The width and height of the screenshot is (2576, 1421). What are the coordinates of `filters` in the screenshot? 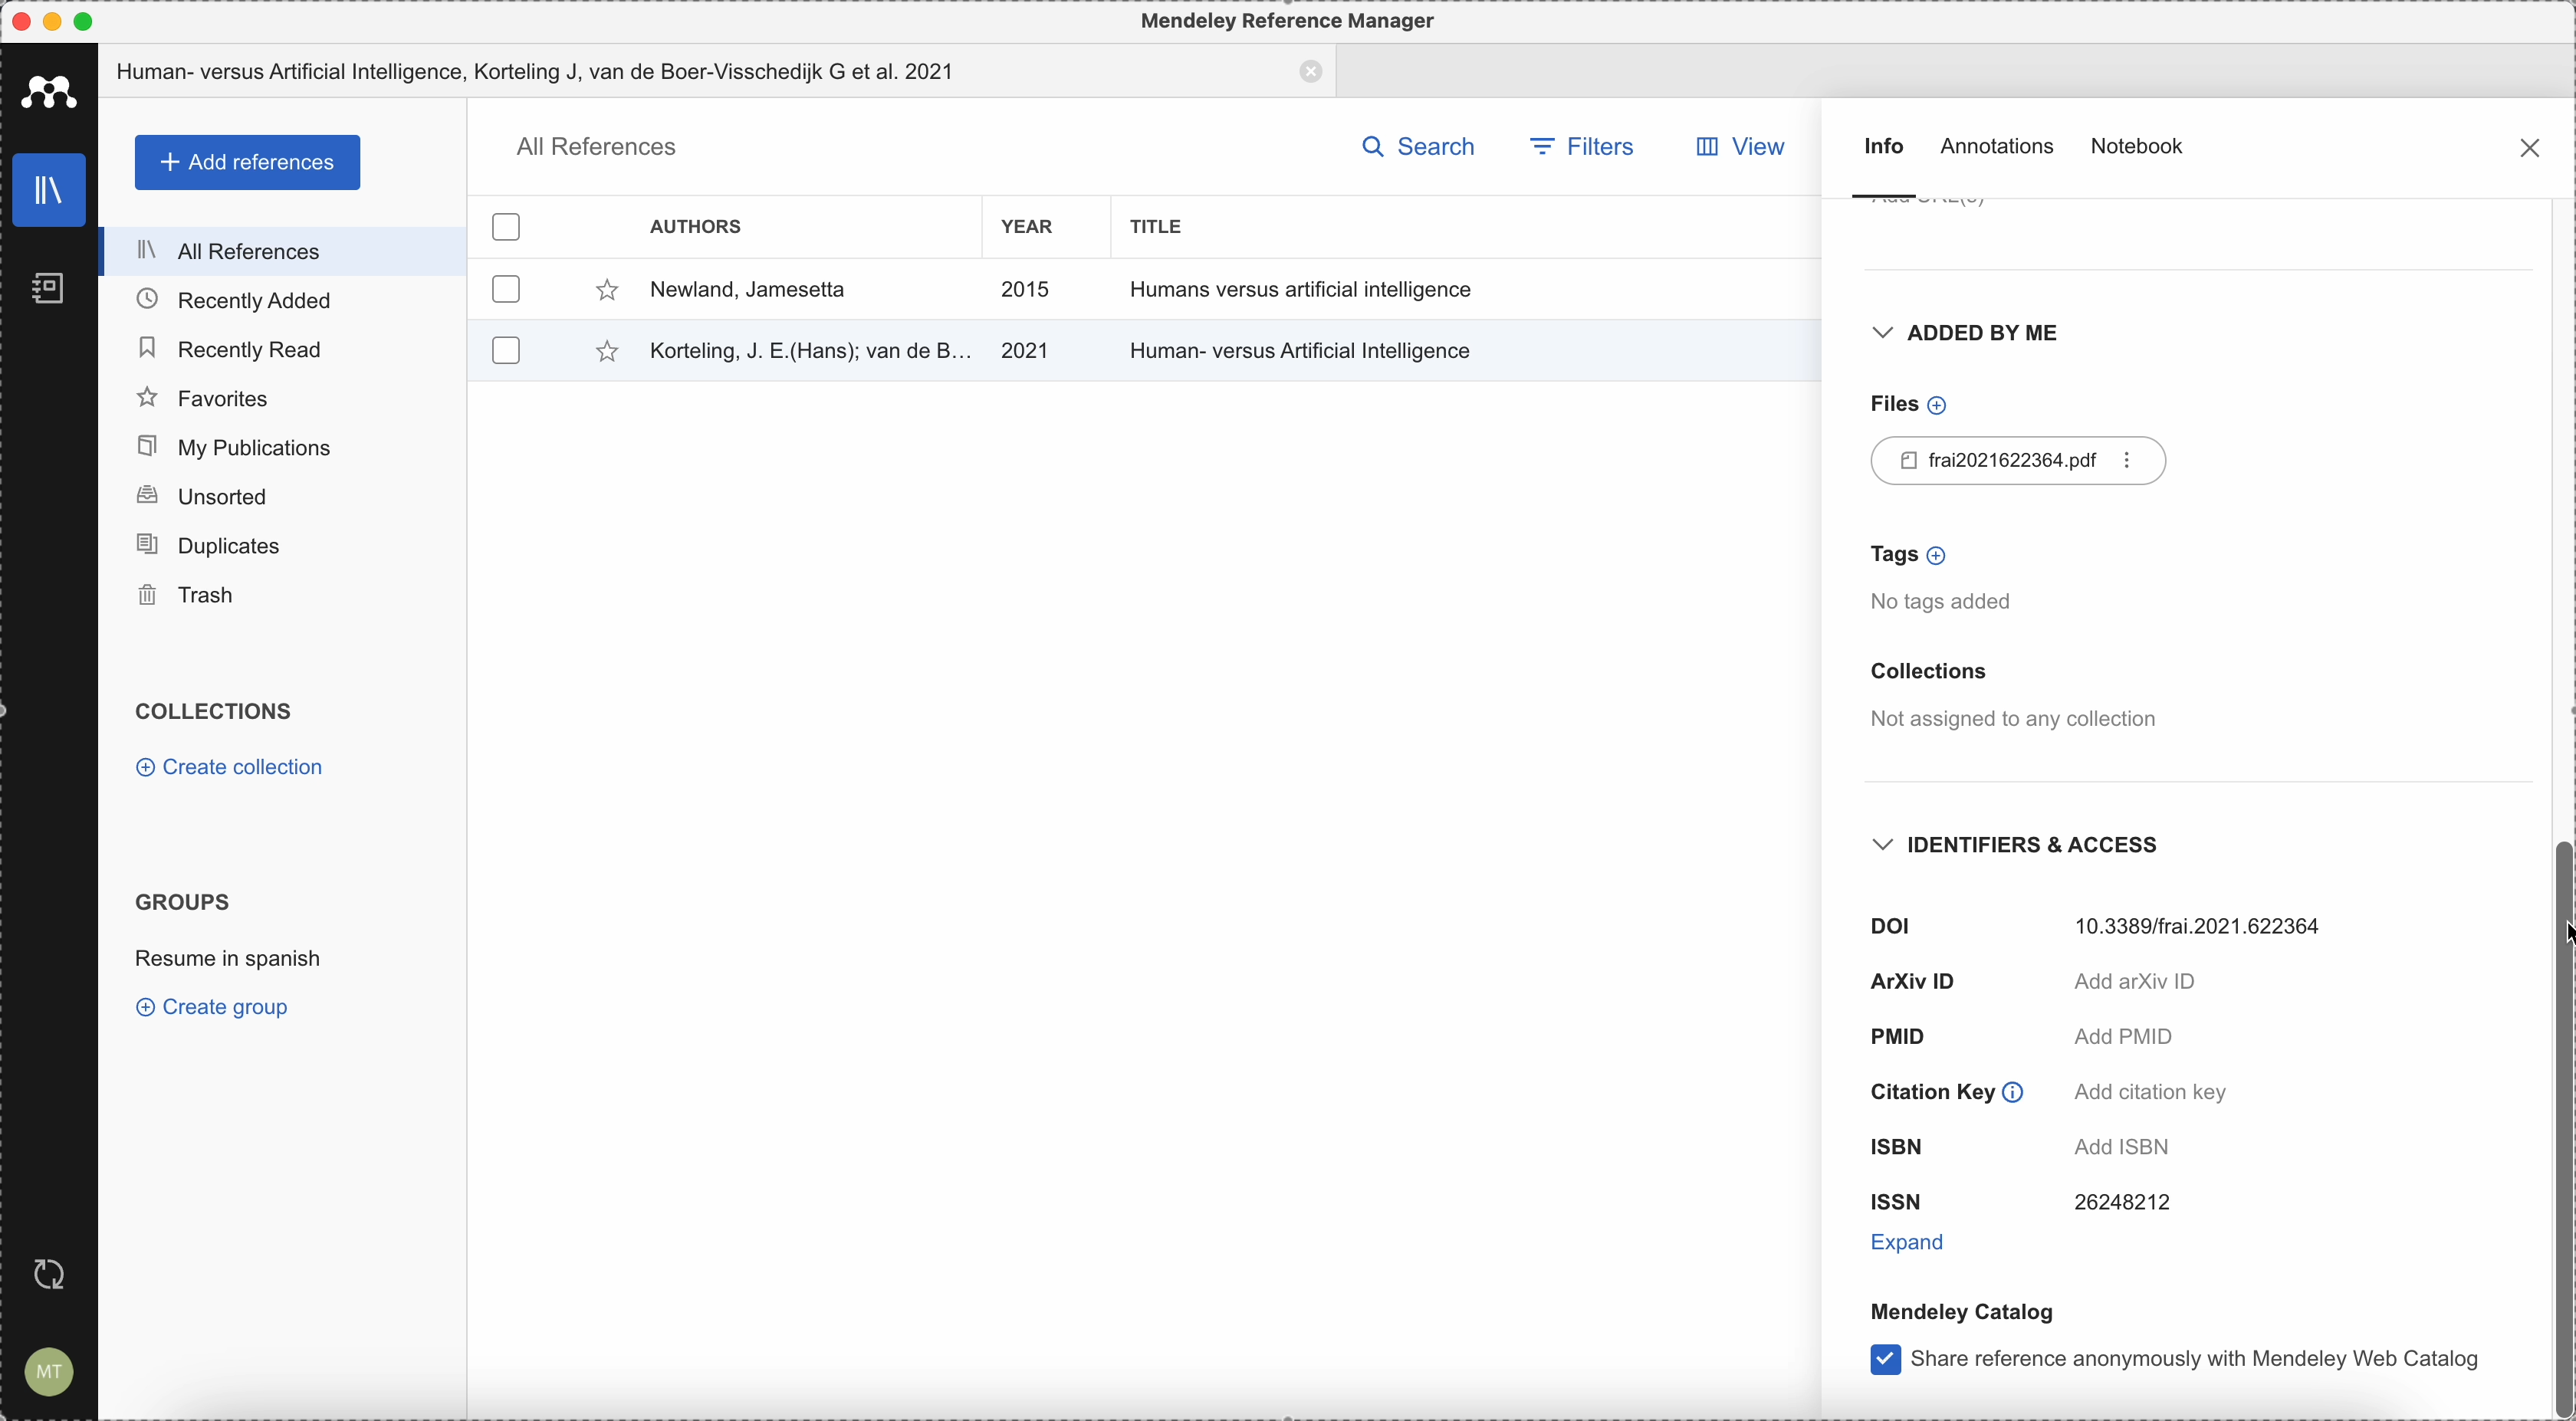 It's located at (1580, 144).